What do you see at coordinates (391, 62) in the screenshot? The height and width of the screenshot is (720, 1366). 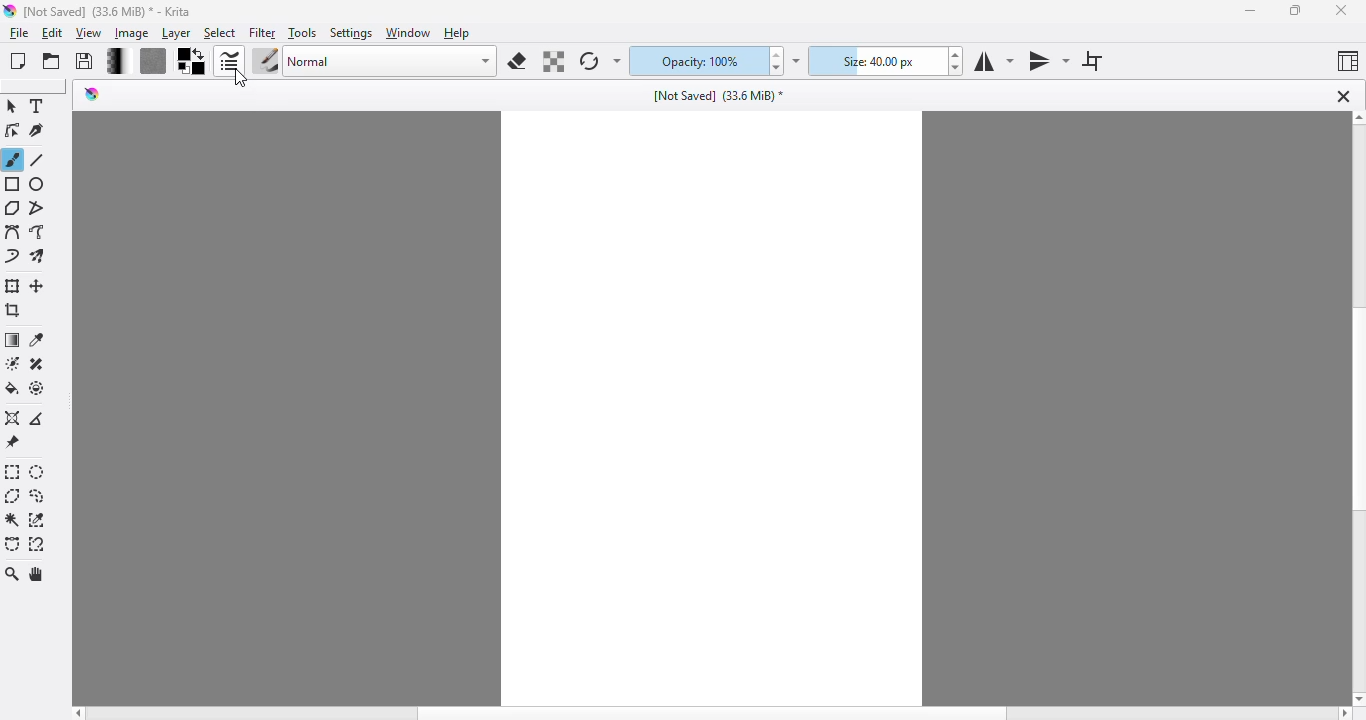 I see `Normal` at bounding box center [391, 62].